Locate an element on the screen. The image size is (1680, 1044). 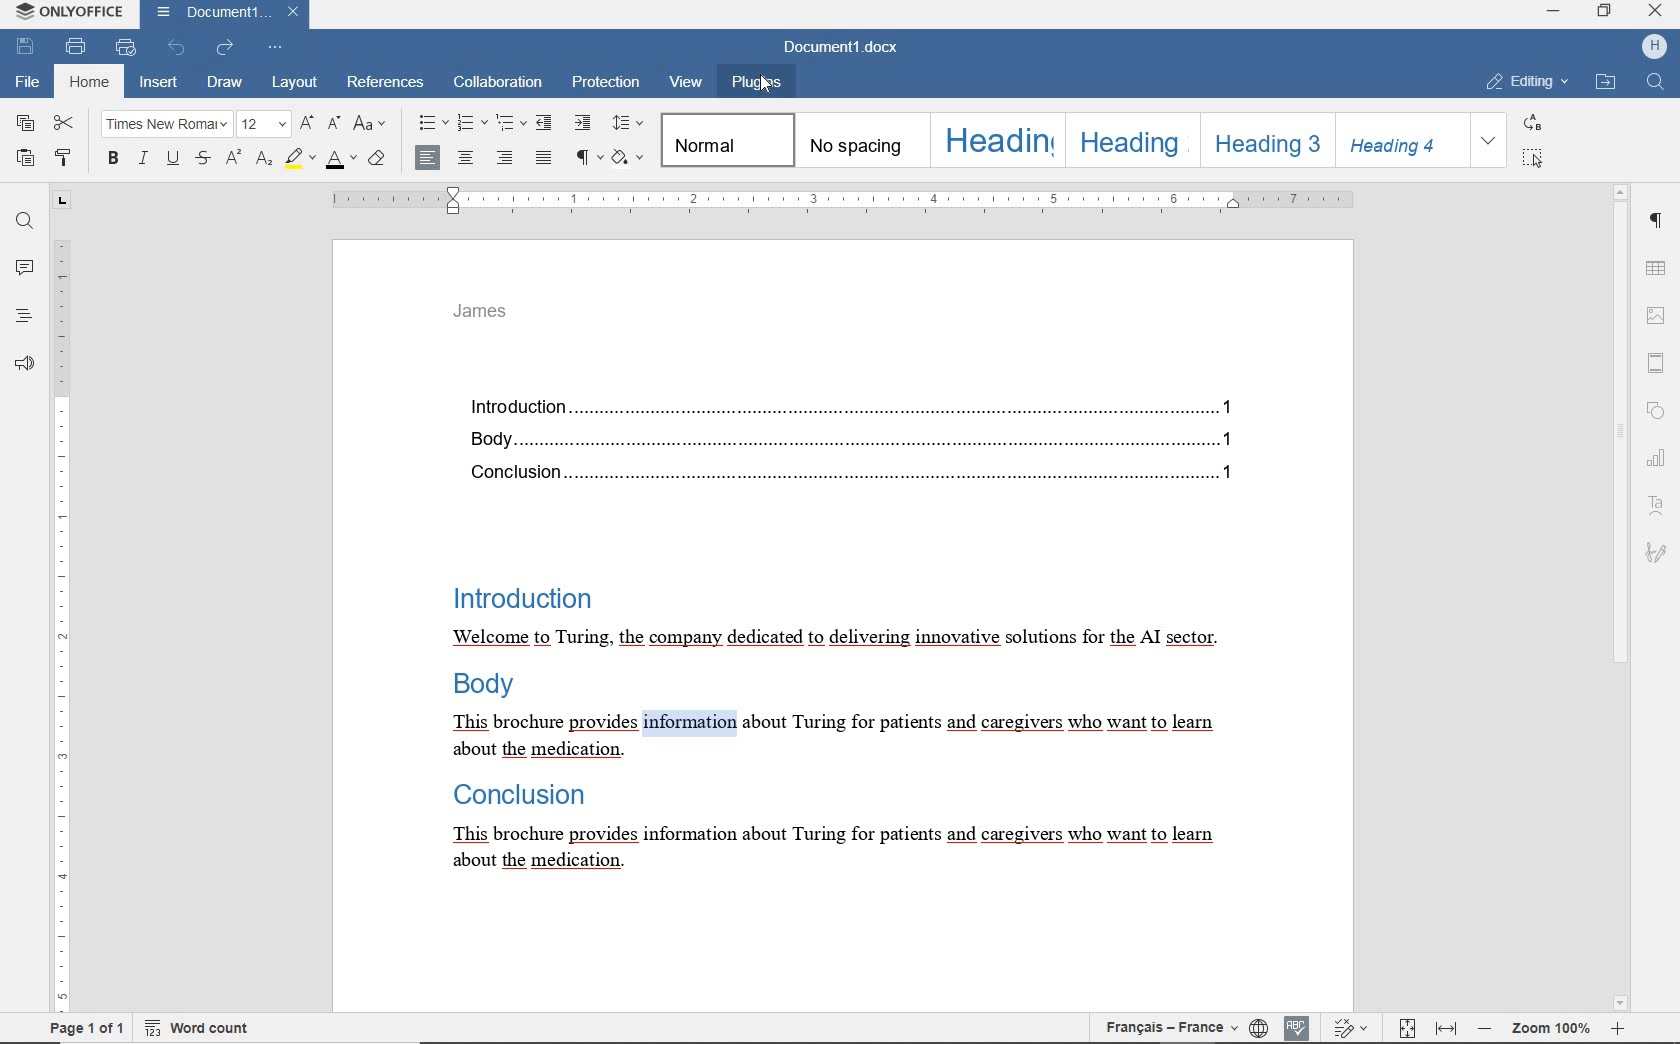
FIT TO PAGE is located at coordinates (1410, 1027).